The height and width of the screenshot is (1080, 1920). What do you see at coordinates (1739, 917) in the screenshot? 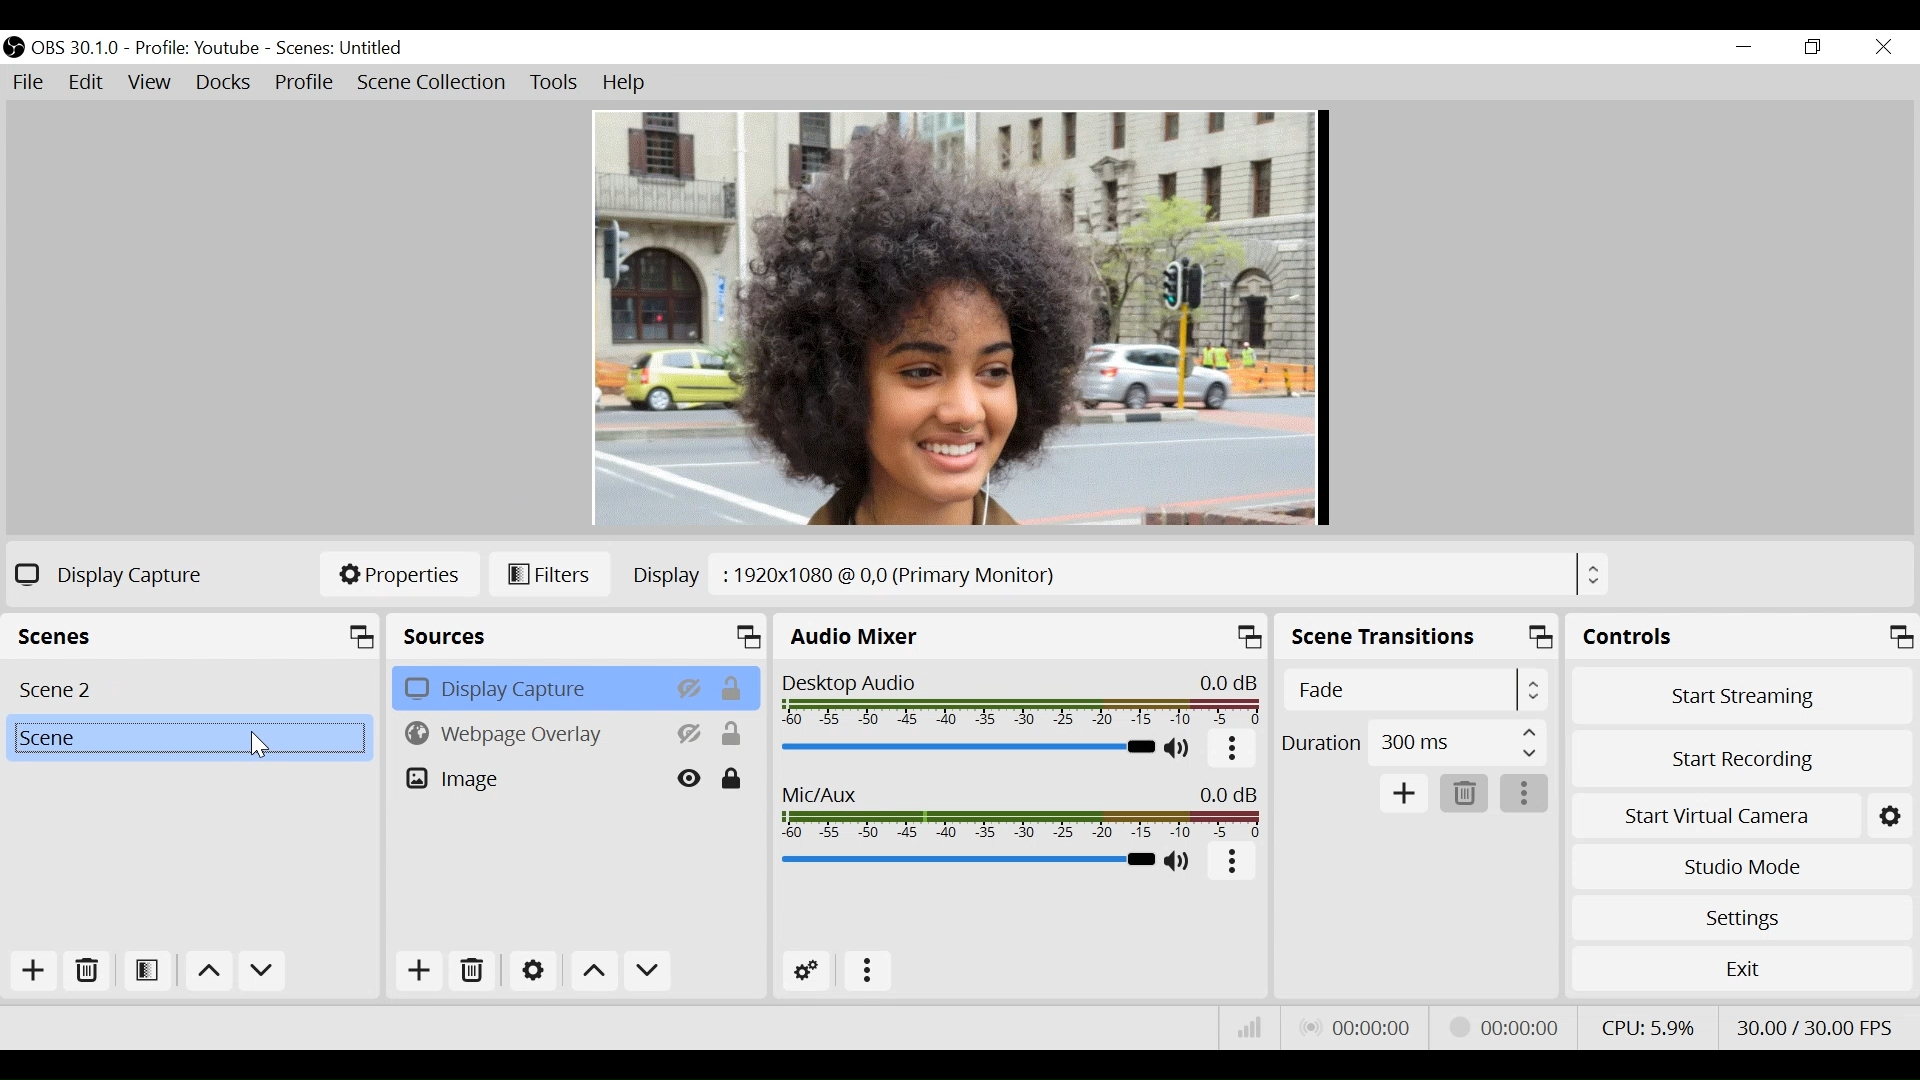
I see `Settings` at bounding box center [1739, 917].